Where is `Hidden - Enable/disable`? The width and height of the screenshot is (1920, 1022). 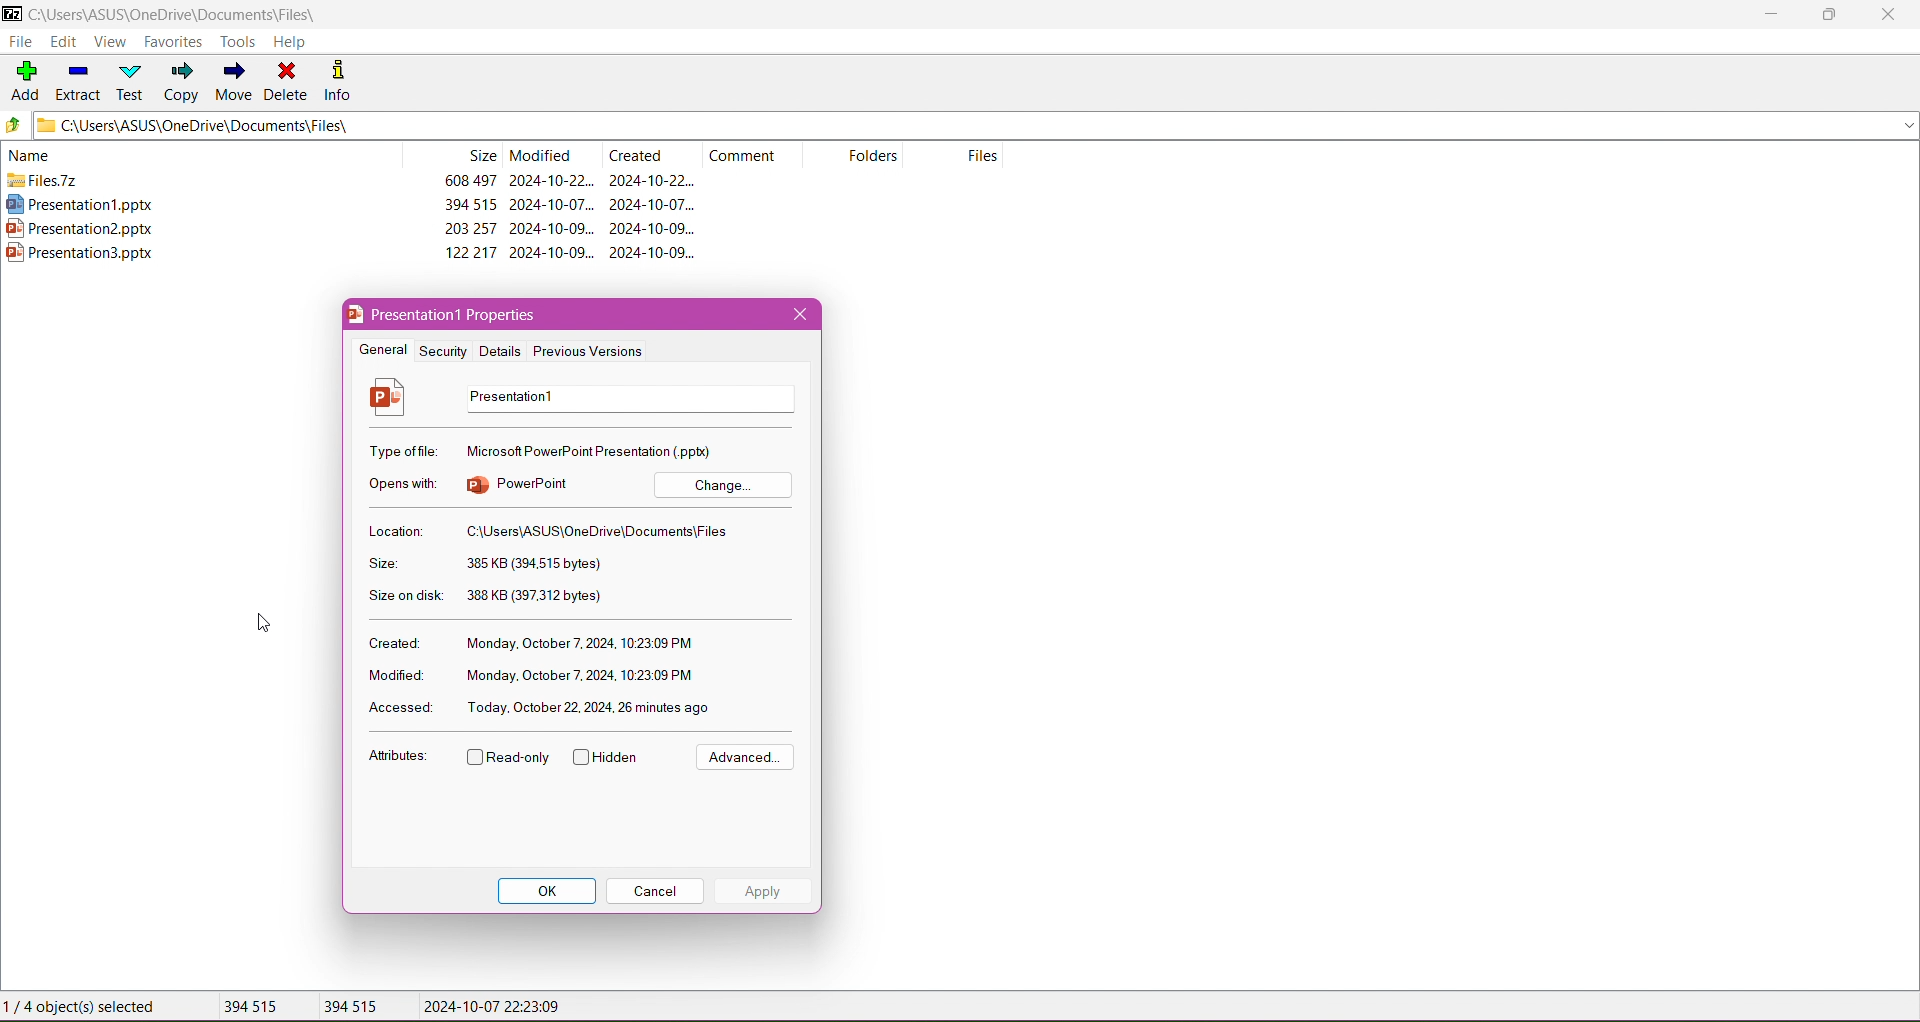
Hidden - Enable/disable is located at coordinates (607, 759).